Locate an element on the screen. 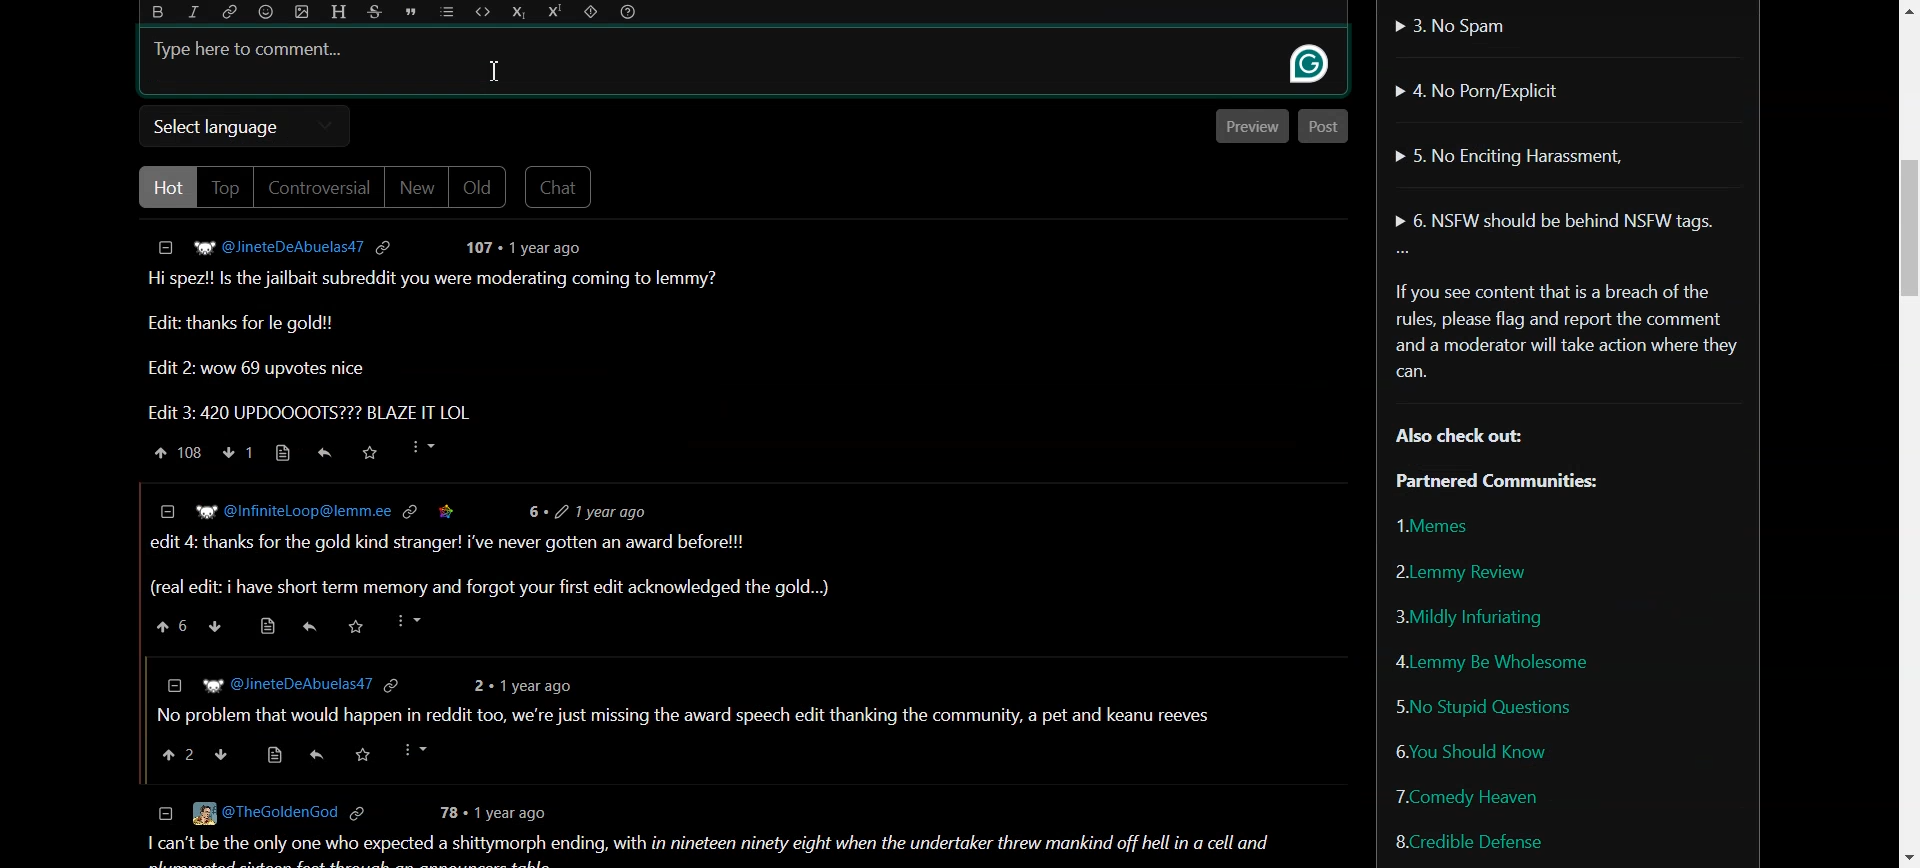 This screenshot has width=1920, height=868. Edit: thanks for le gold!! is located at coordinates (233, 322).